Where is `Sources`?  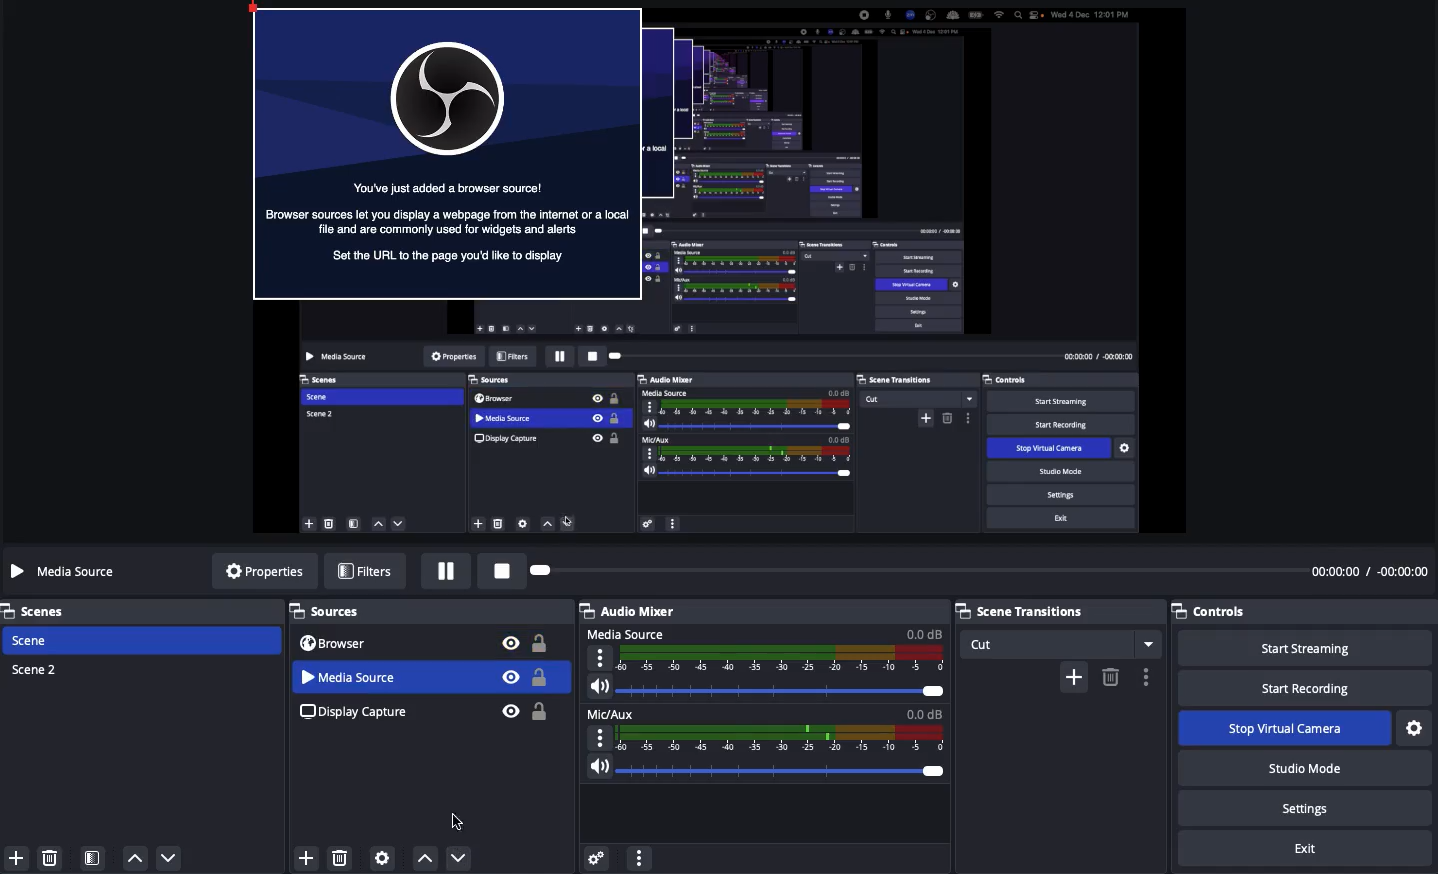 Sources is located at coordinates (330, 611).